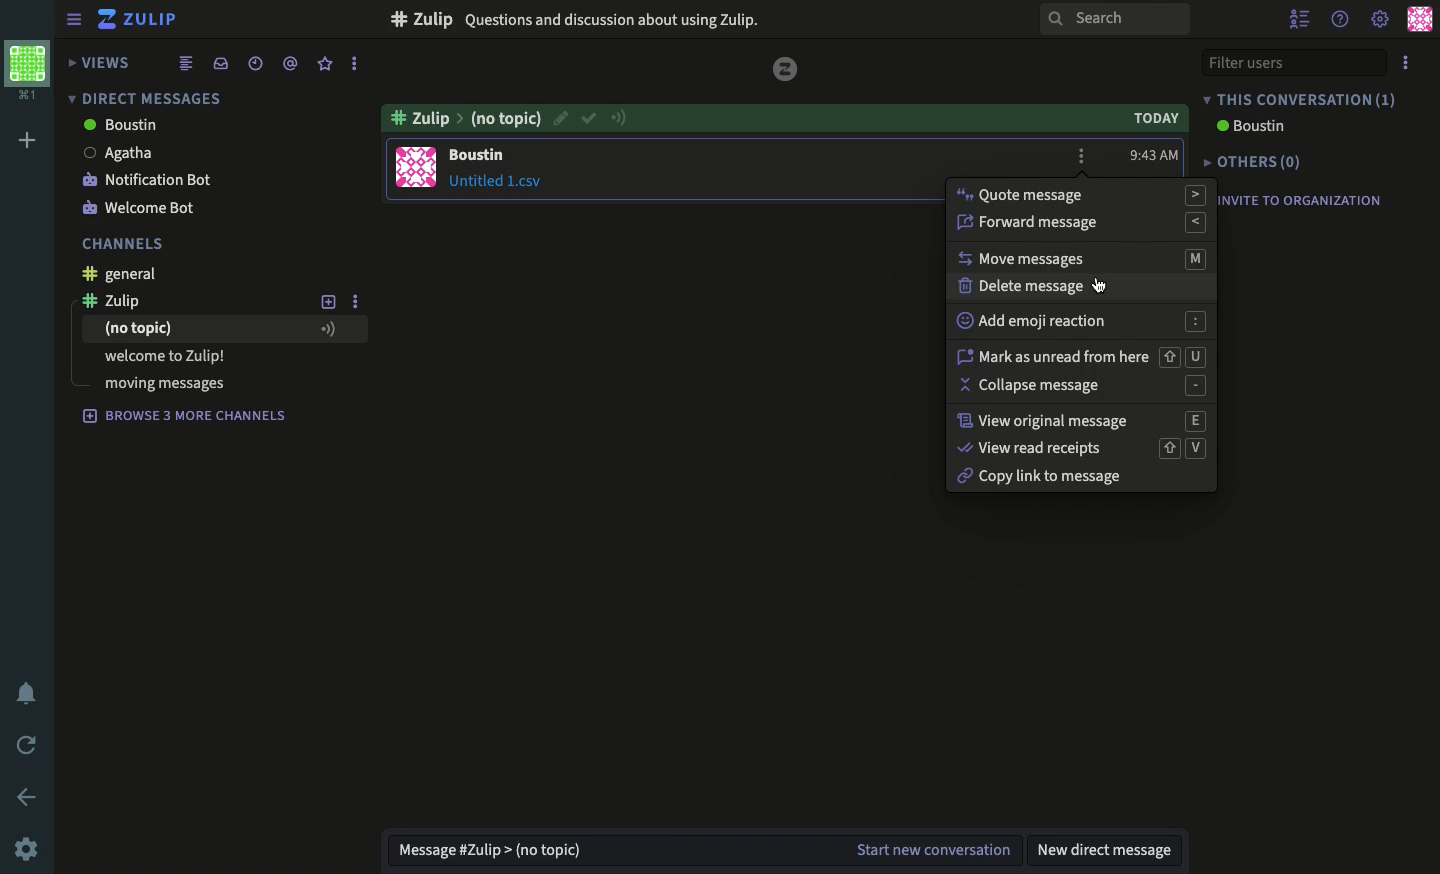  Describe the element at coordinates (329, 302) in the screenshot. I see `add new topic` at that location.